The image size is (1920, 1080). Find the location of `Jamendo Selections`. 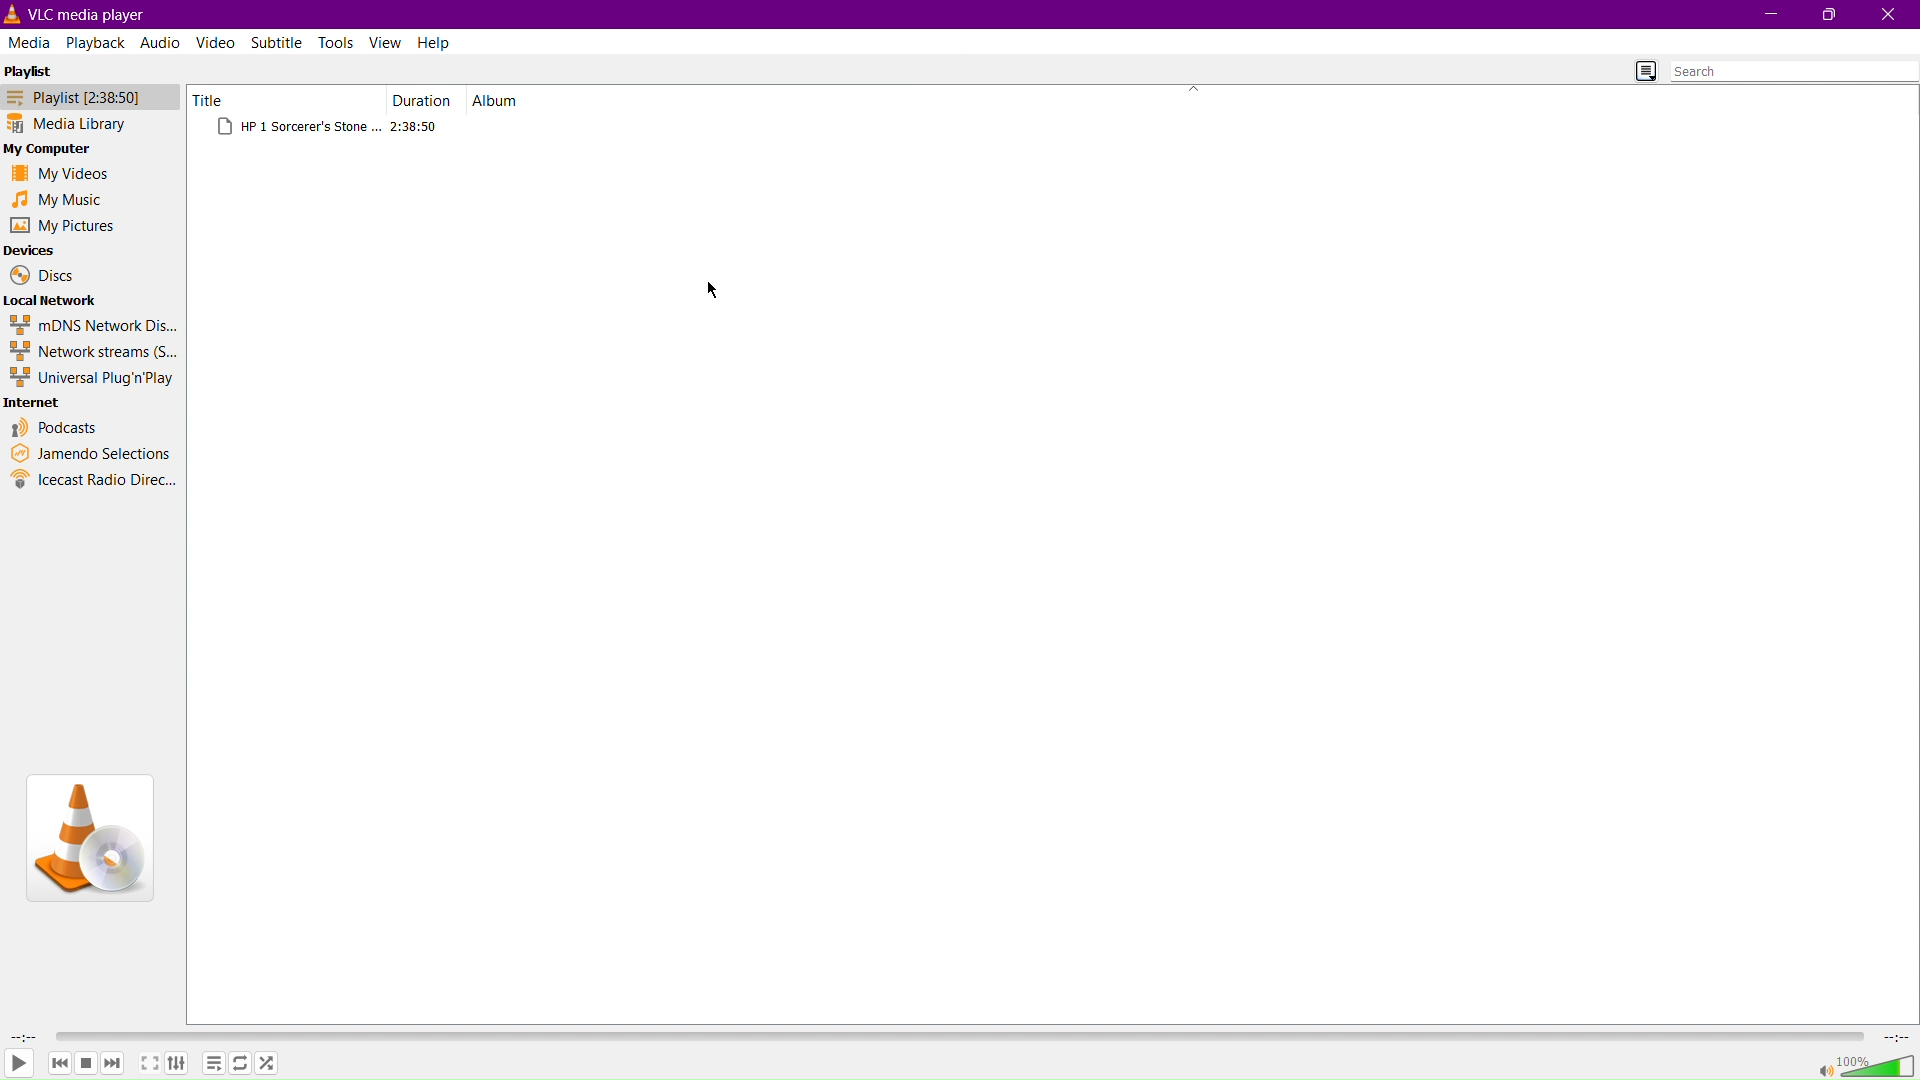

Jamendo Selections is located at coordinates (91, 454).